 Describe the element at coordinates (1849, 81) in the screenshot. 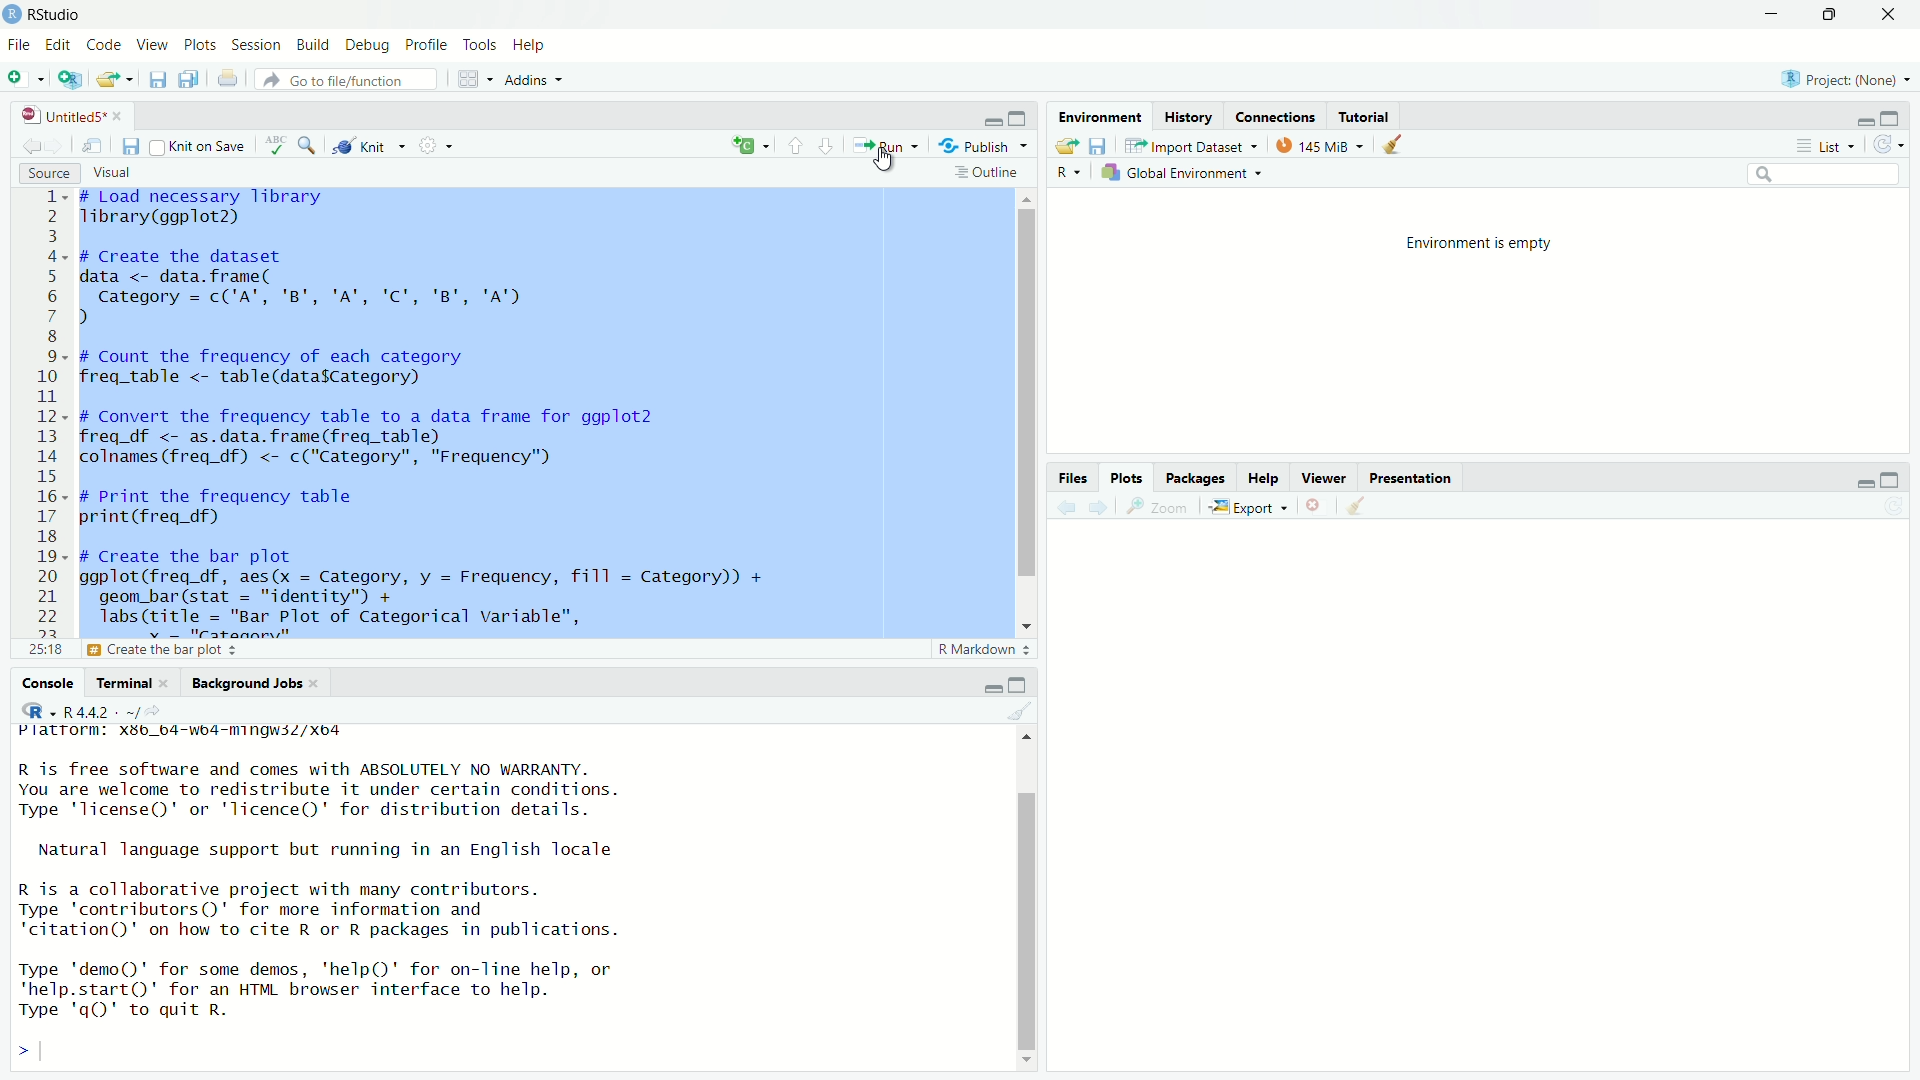

I see `project (none)` at that location.